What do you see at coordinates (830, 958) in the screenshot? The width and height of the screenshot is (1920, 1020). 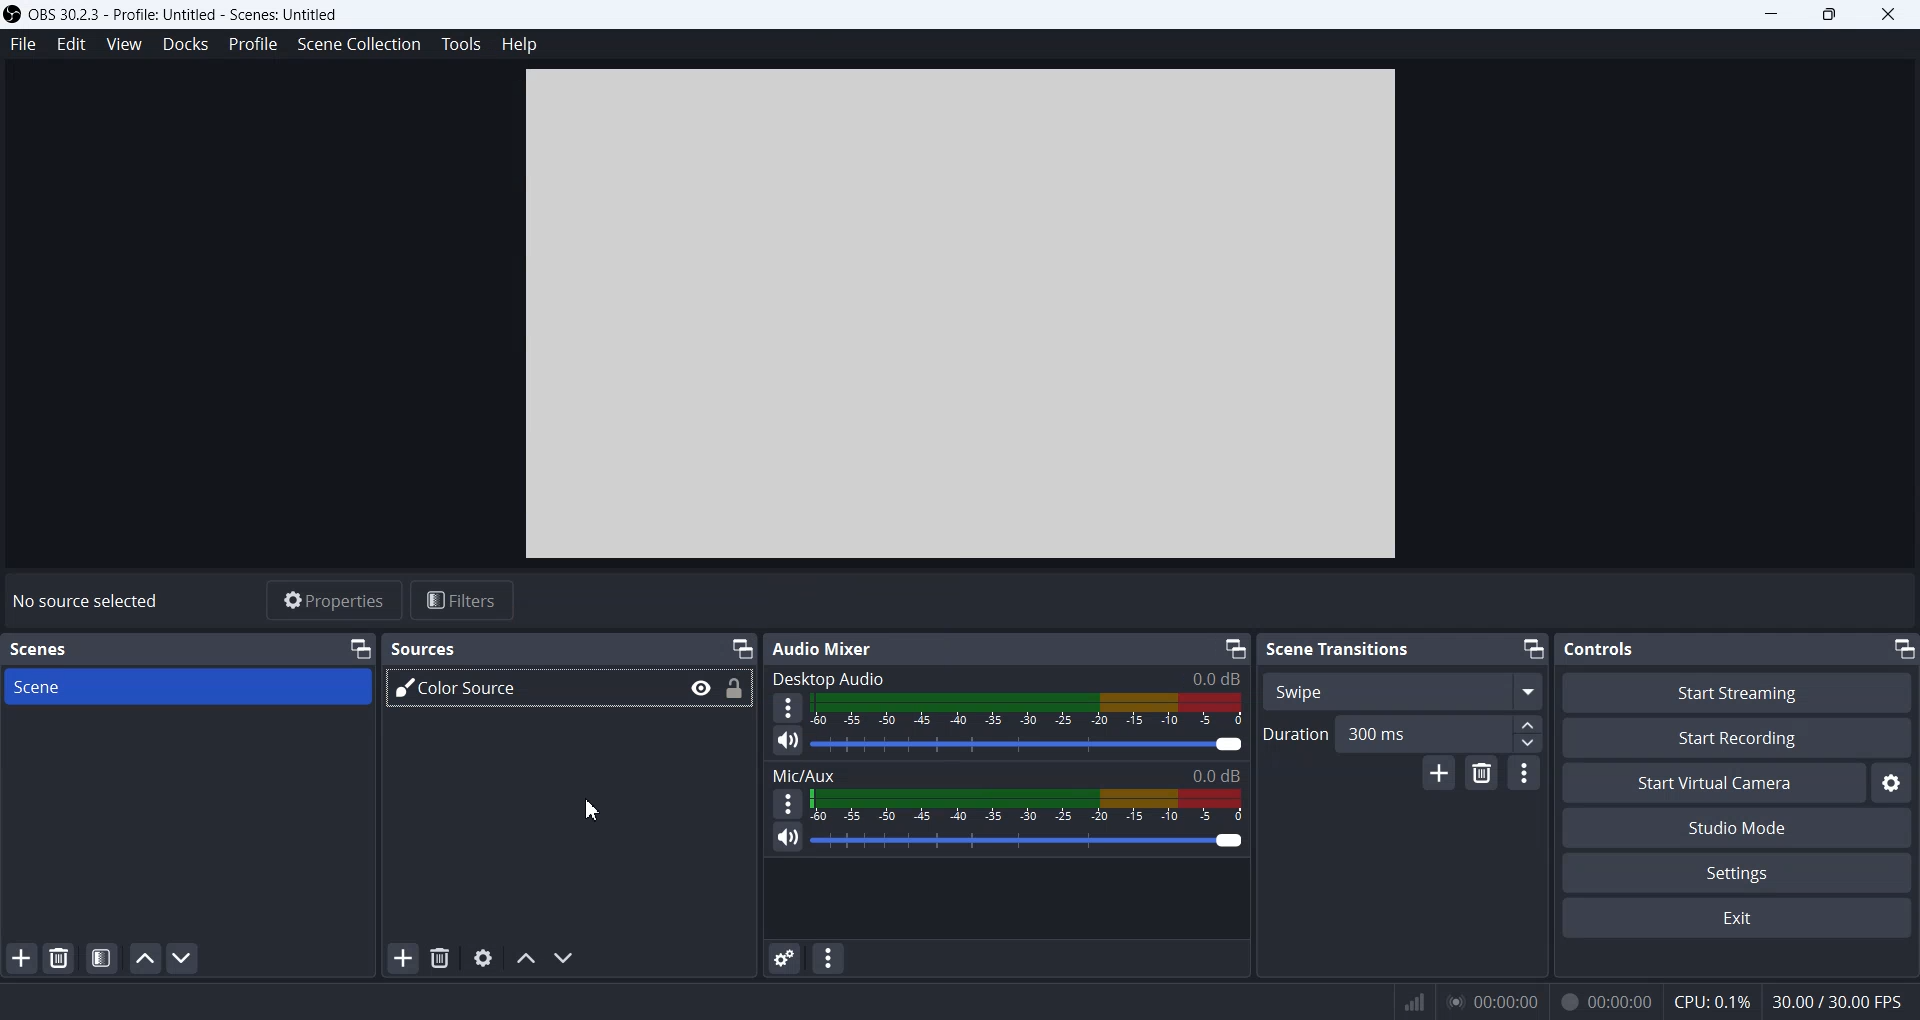 I see `Audio mixer menu` at bounding box center [830, 958].